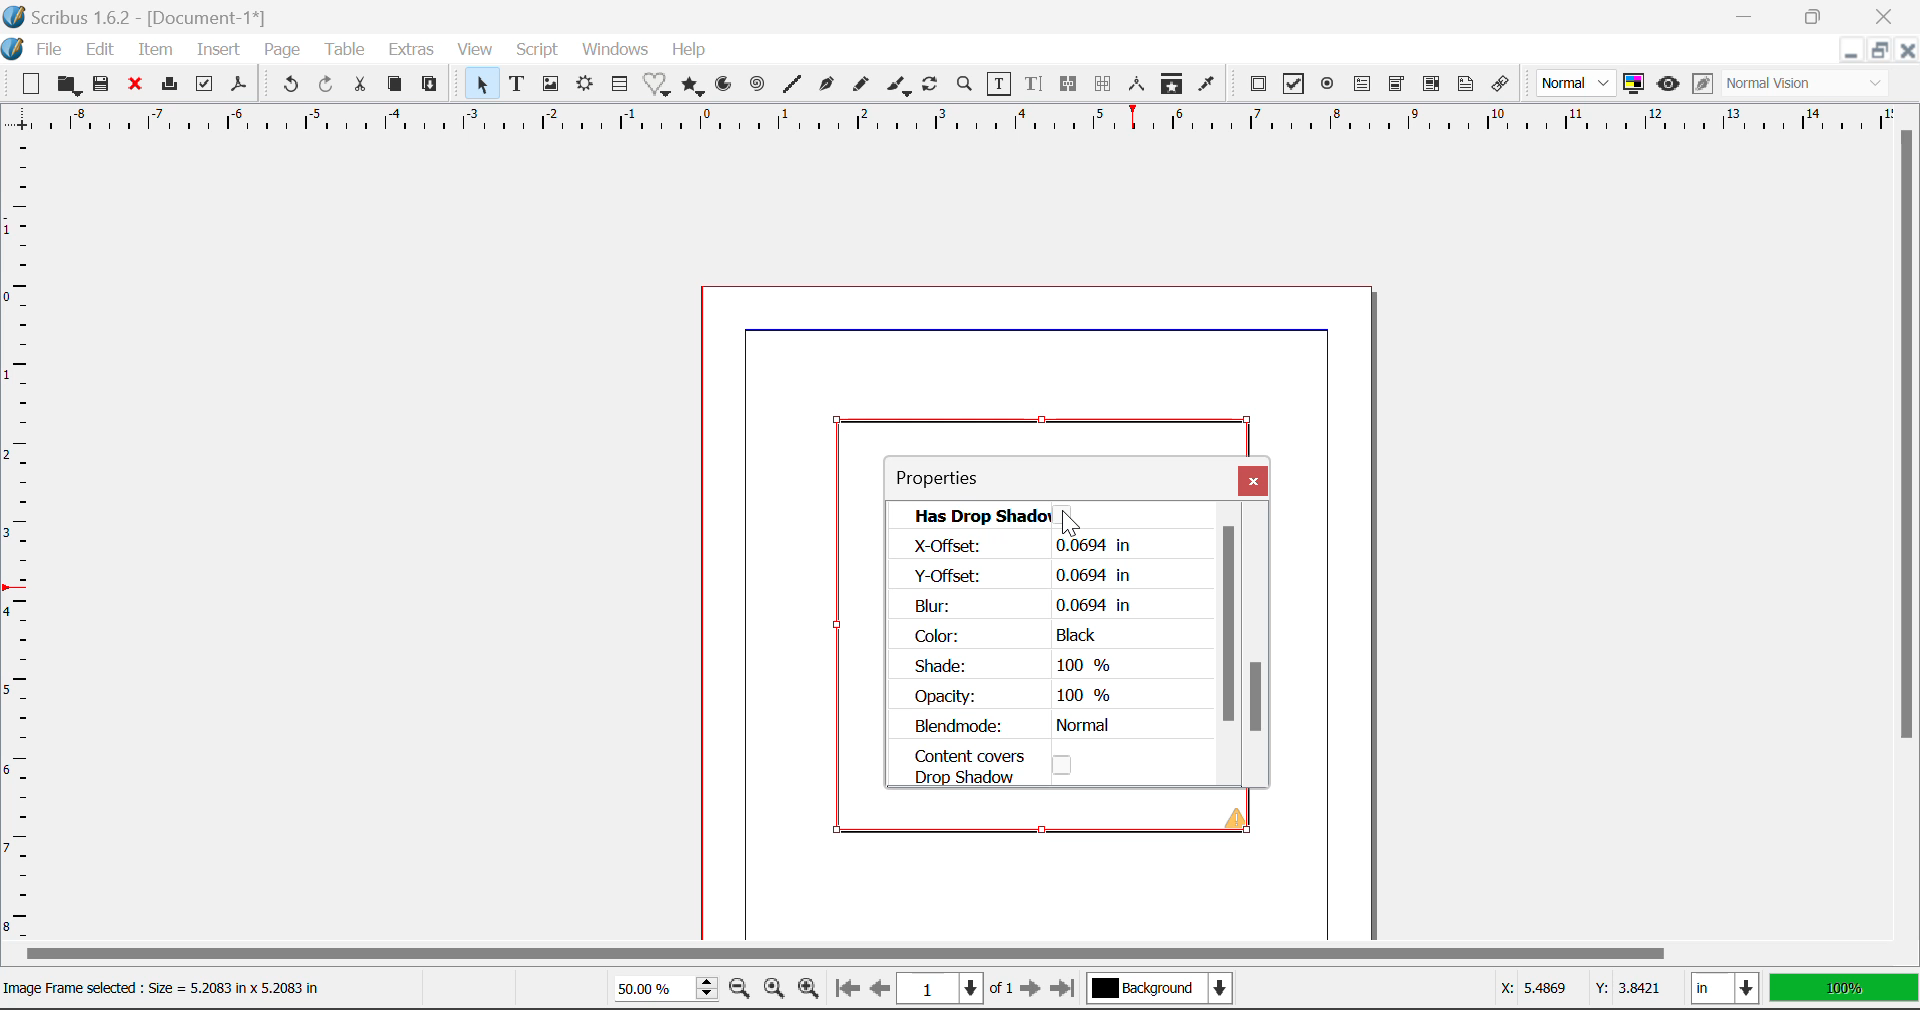 The image size is (1920, 1010). Describe the element at coordinates (1325, 87) in the screenshot. I see `Pdf Radio Button` at that location.